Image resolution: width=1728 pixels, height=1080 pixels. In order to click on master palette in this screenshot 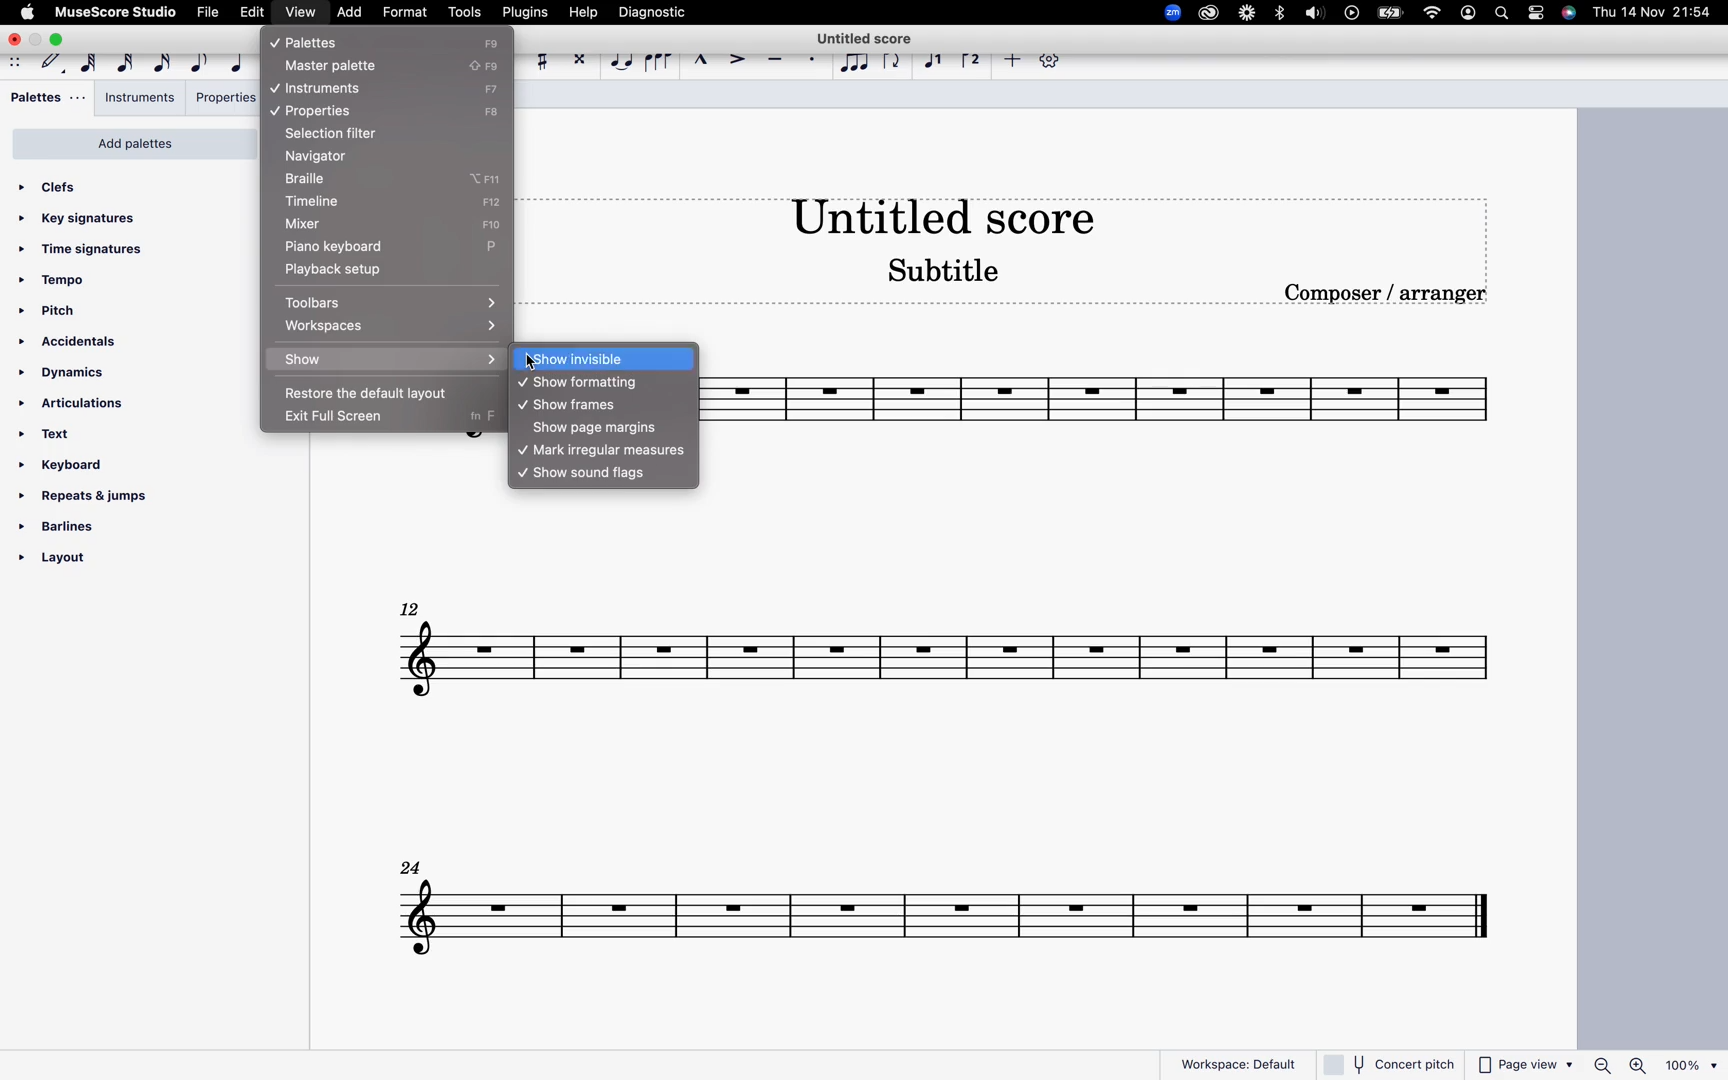, I will do `click(350, 66)`.